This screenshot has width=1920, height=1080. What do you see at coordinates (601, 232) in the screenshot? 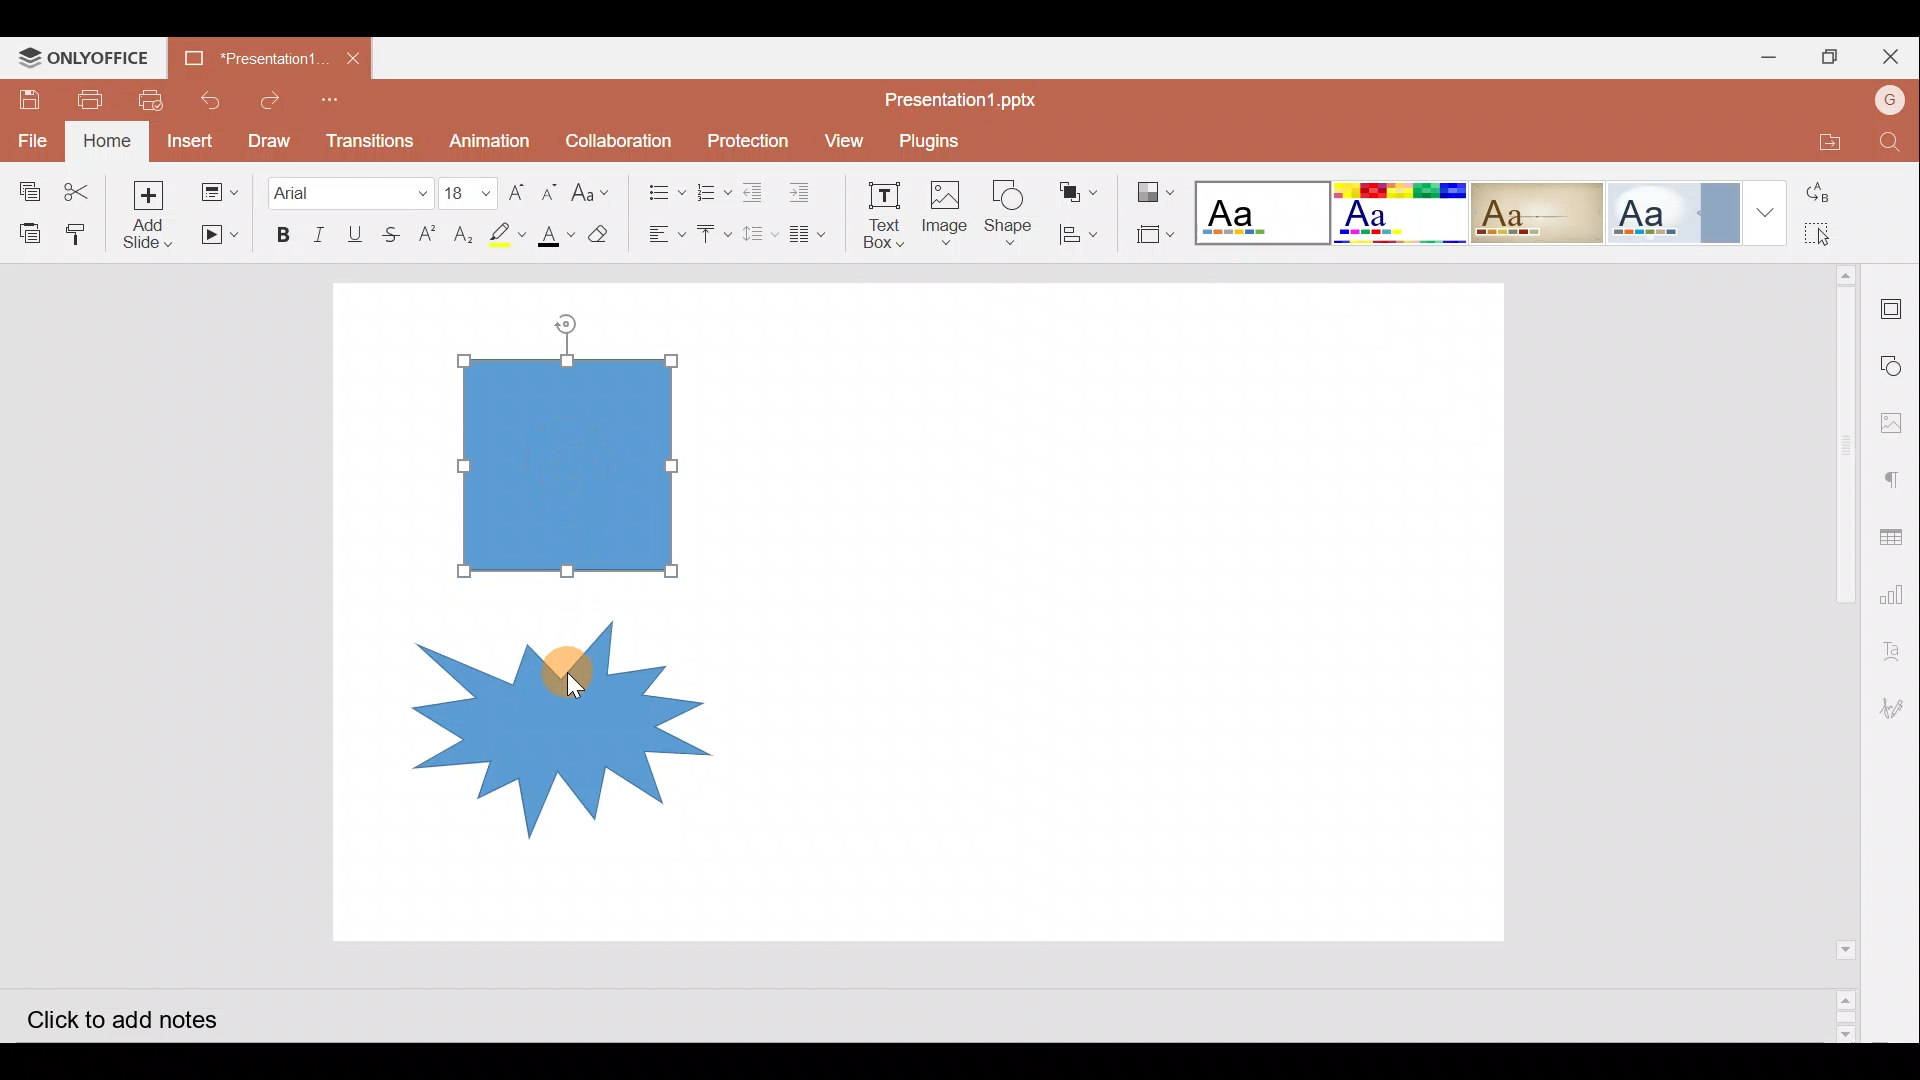
I see `Clear style` at bounding box center [601, 232].